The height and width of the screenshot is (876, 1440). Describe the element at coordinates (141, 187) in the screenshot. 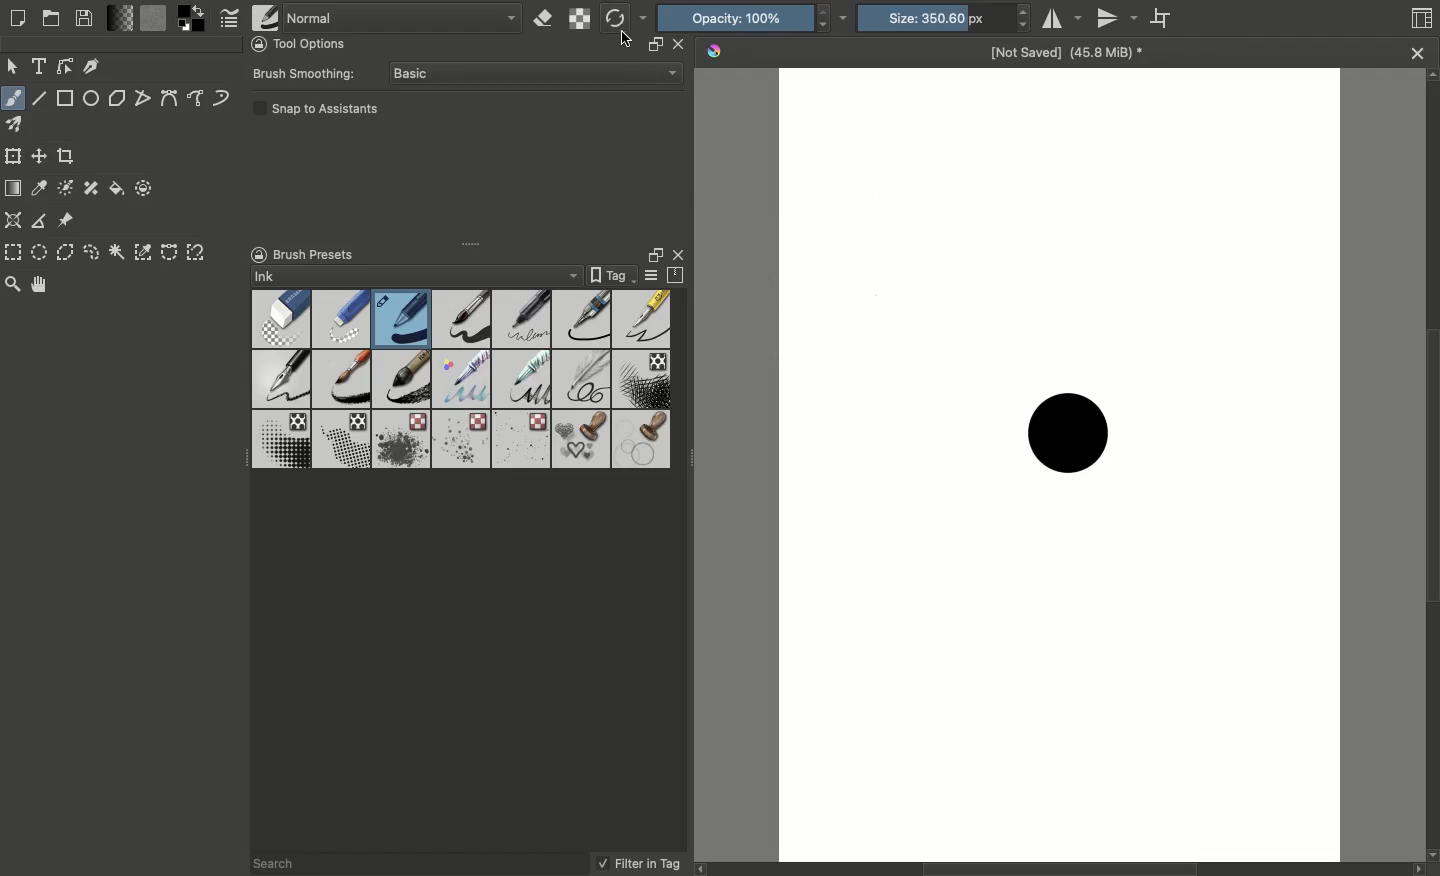

I see `Enclose and fill ` at that location.